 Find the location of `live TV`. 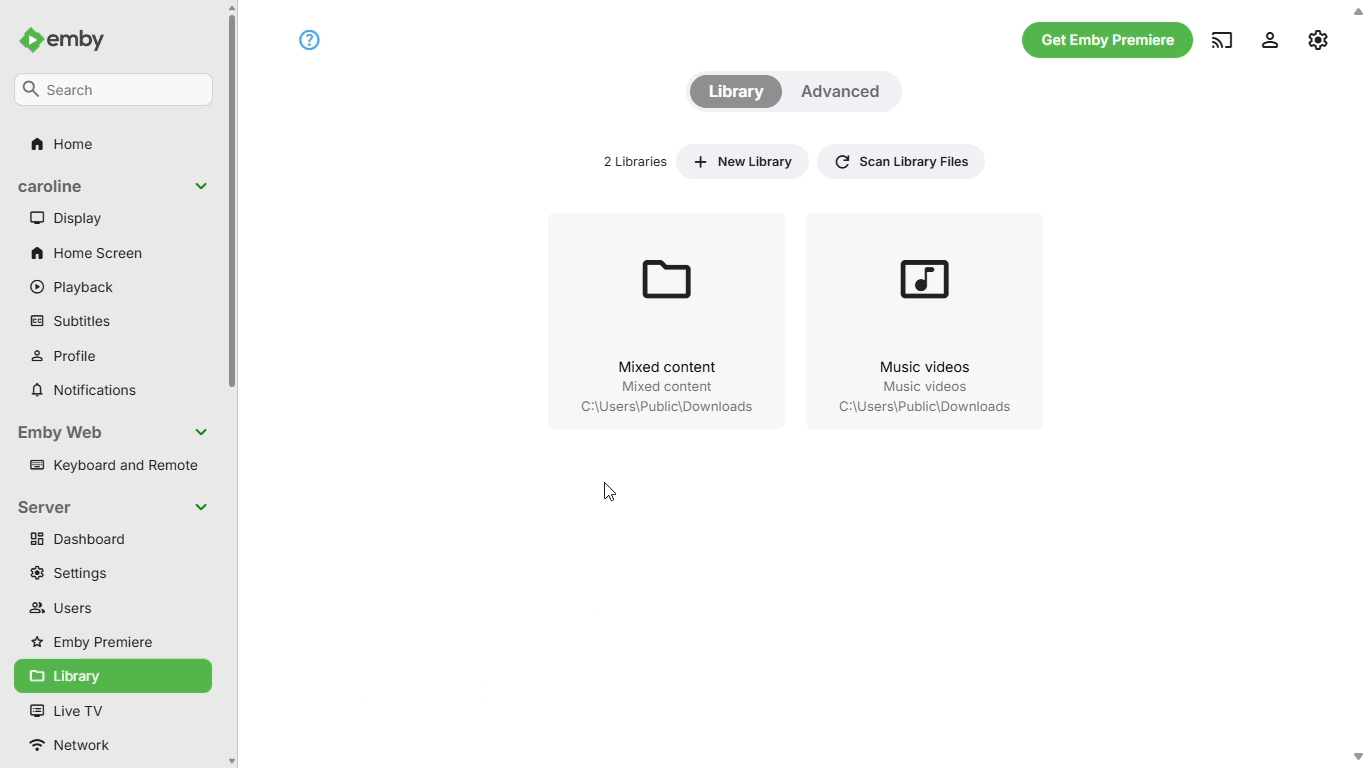

live TV is located at coordinates (64, 710).